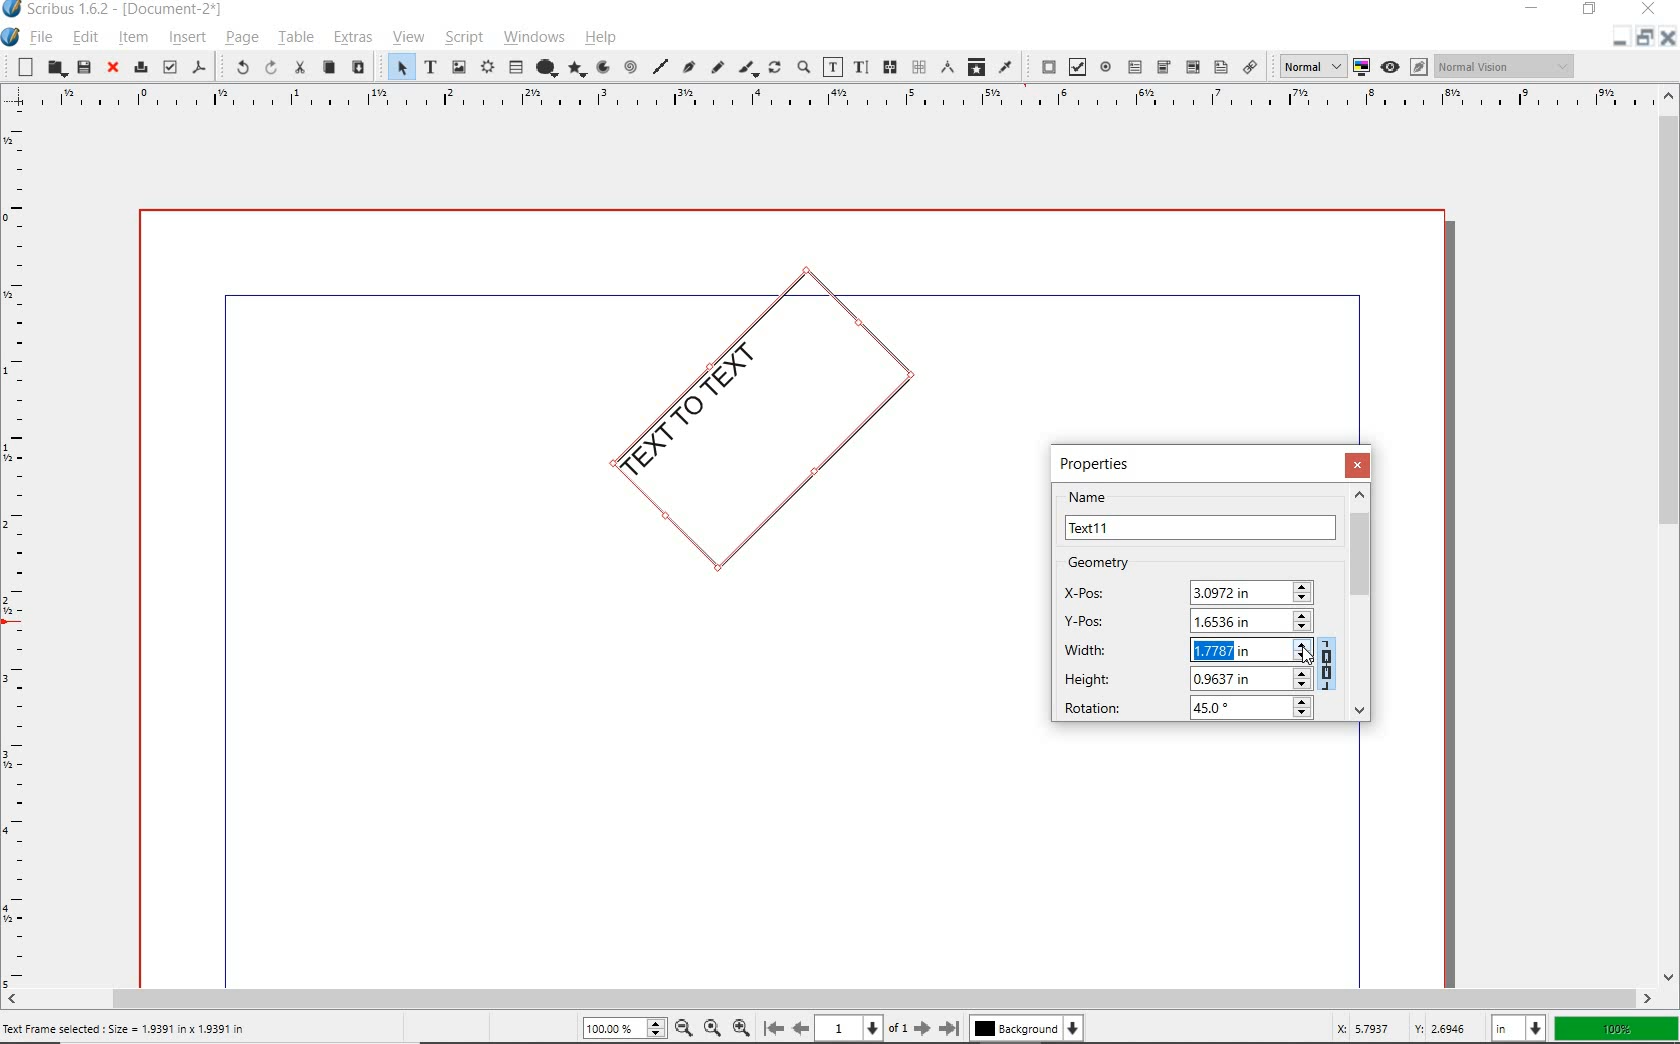  Describe the element at coordinates (1248, 66) in the screenshot. I see `link annotation` at that location.